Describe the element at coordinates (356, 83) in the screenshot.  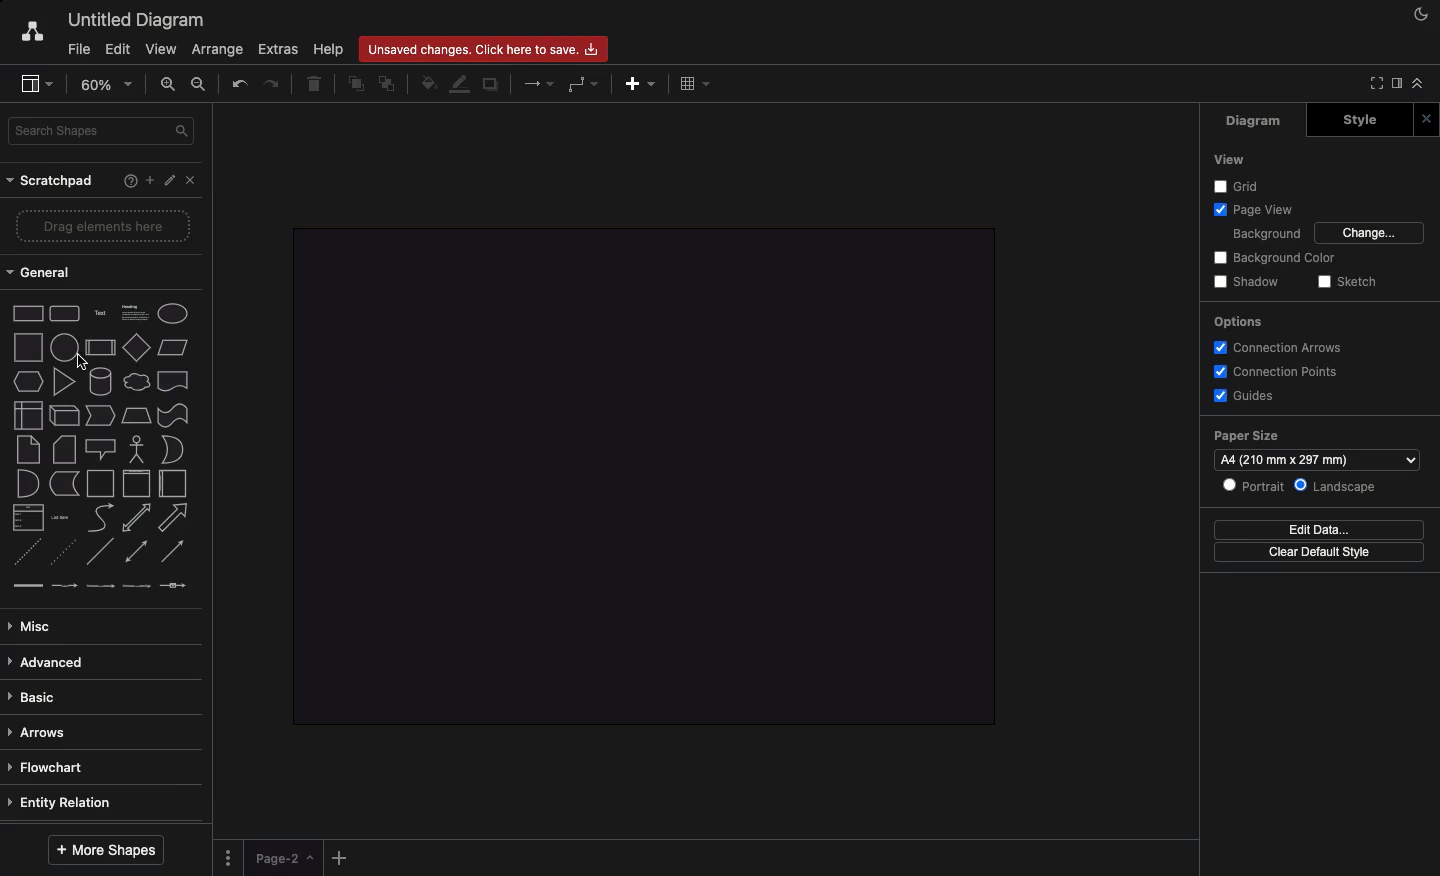
I see `To front` at that location.